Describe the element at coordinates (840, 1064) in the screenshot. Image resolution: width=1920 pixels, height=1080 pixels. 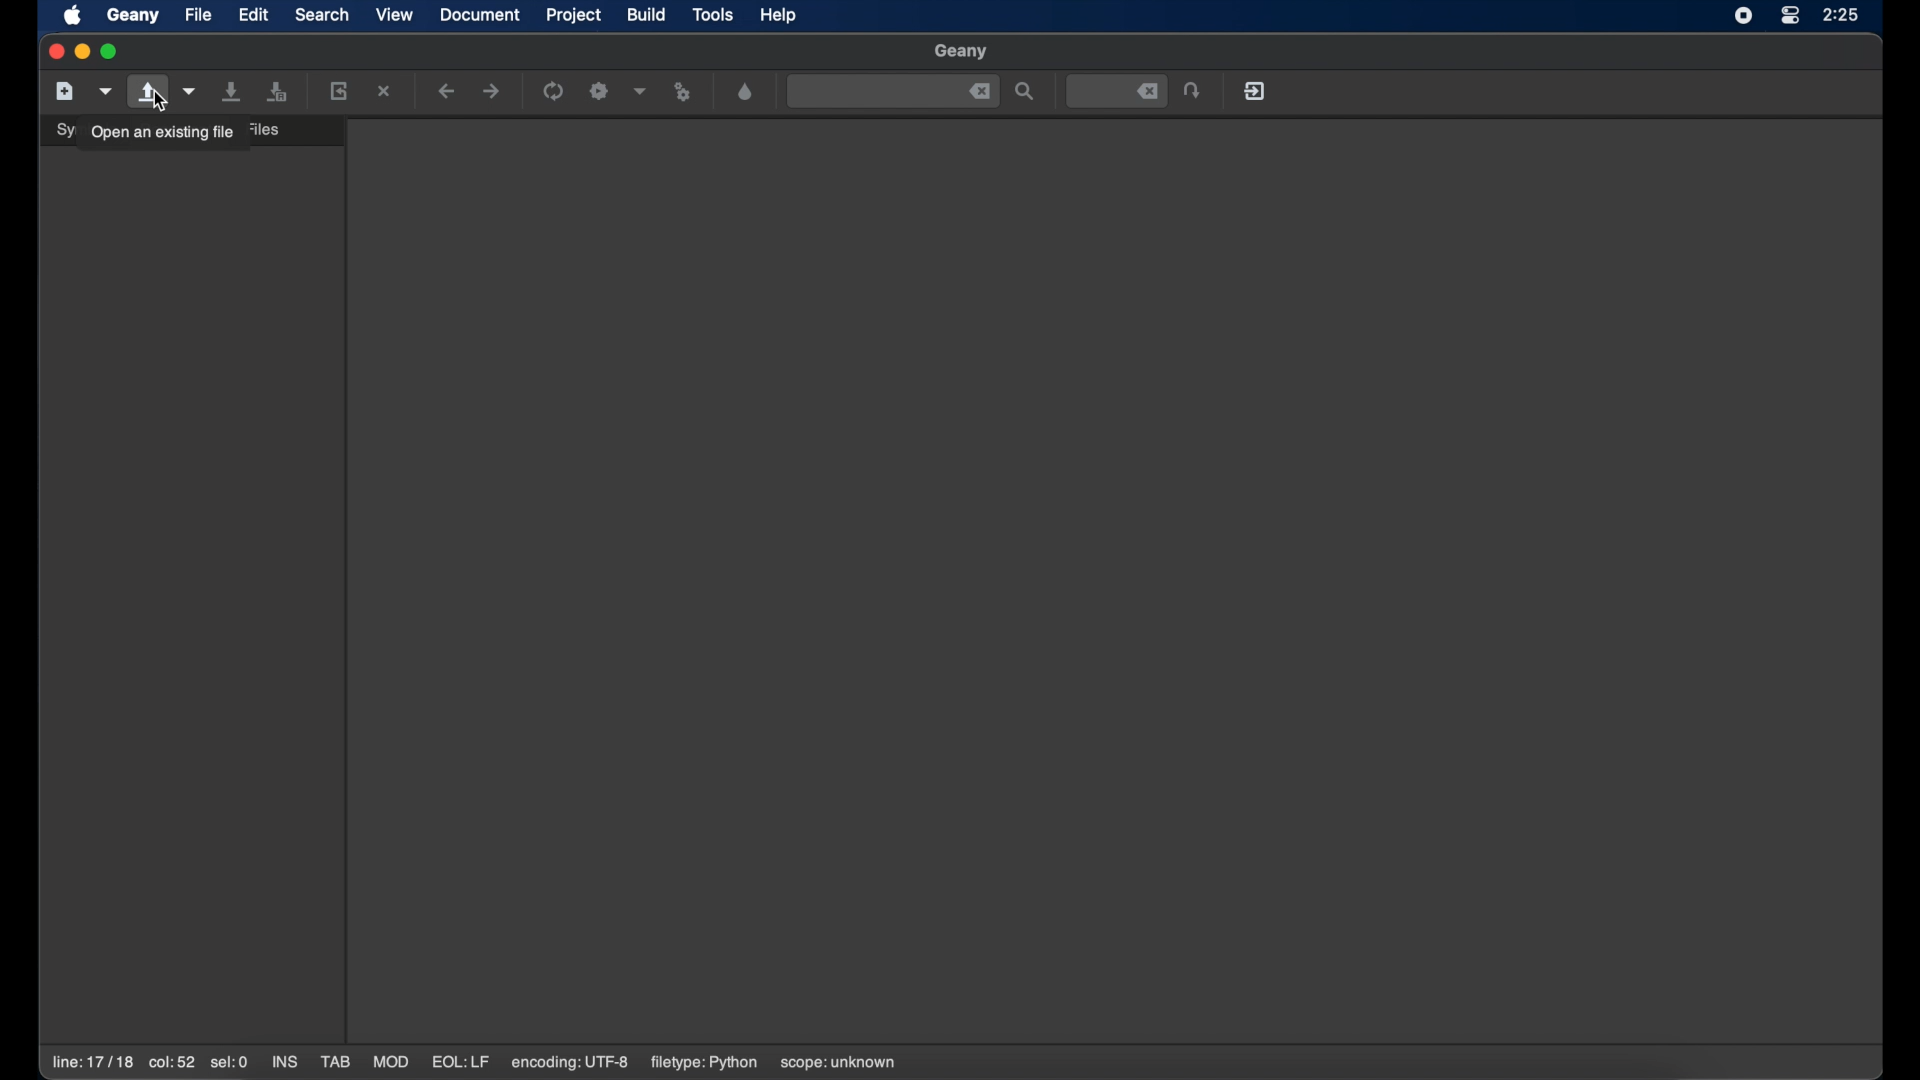
I see `scope: unknown` at that location.